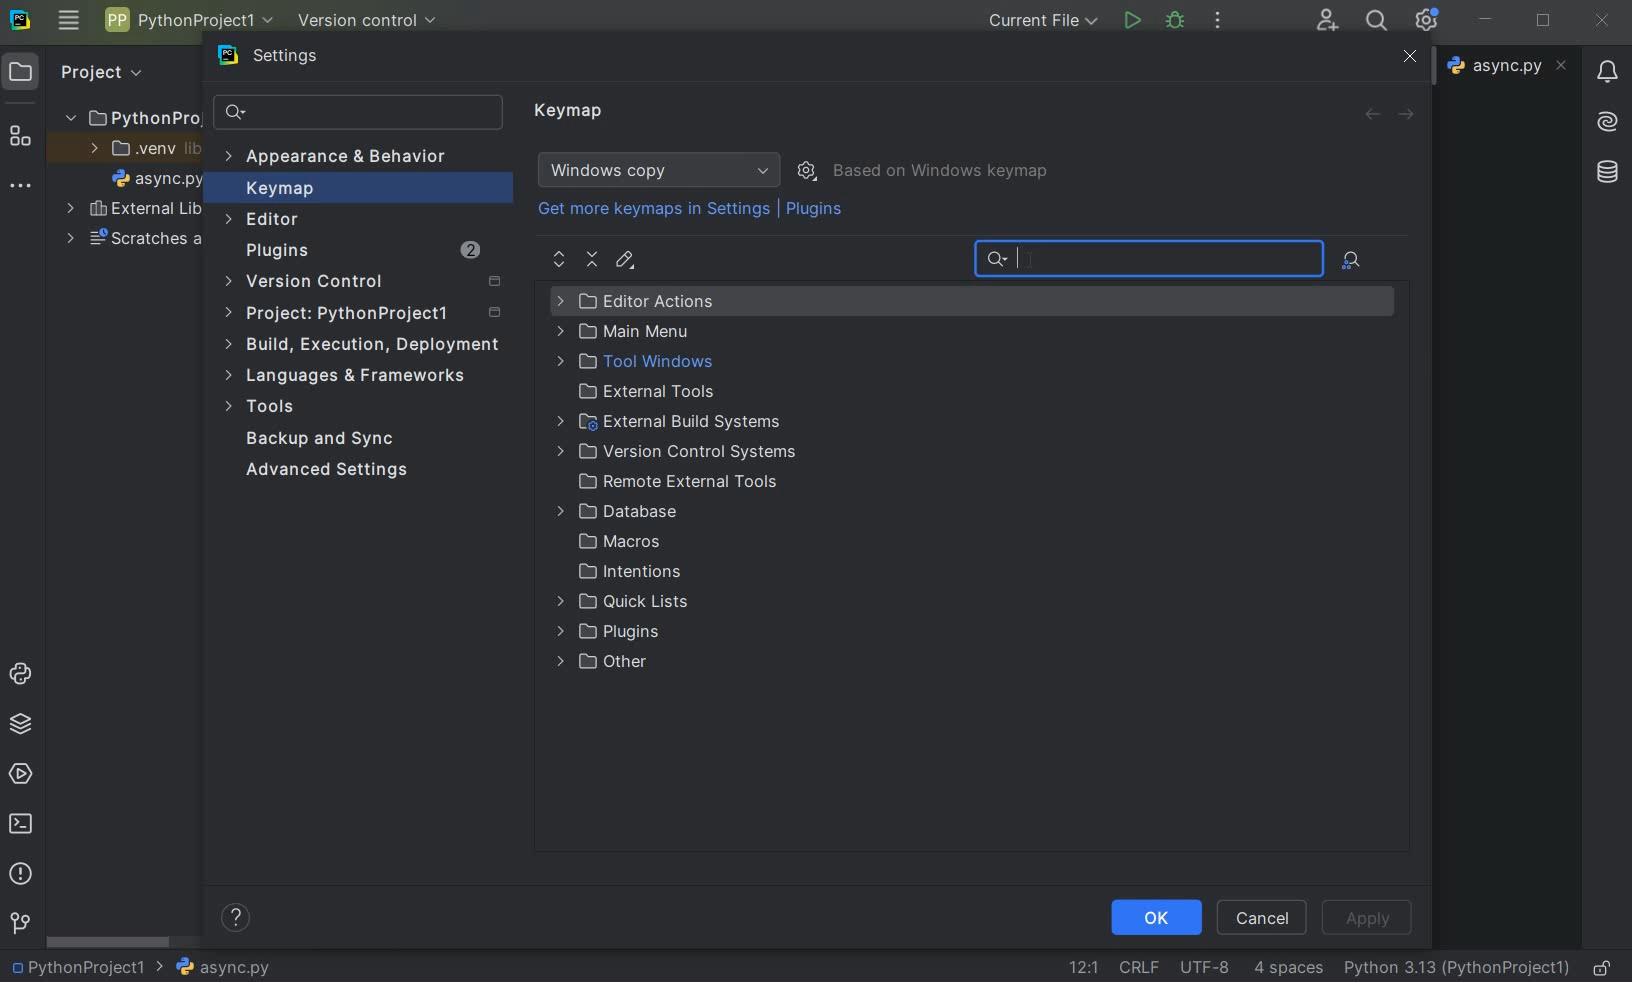 This screenshot has height=982, width=1632. I want to click on file name, so click(213, 967).